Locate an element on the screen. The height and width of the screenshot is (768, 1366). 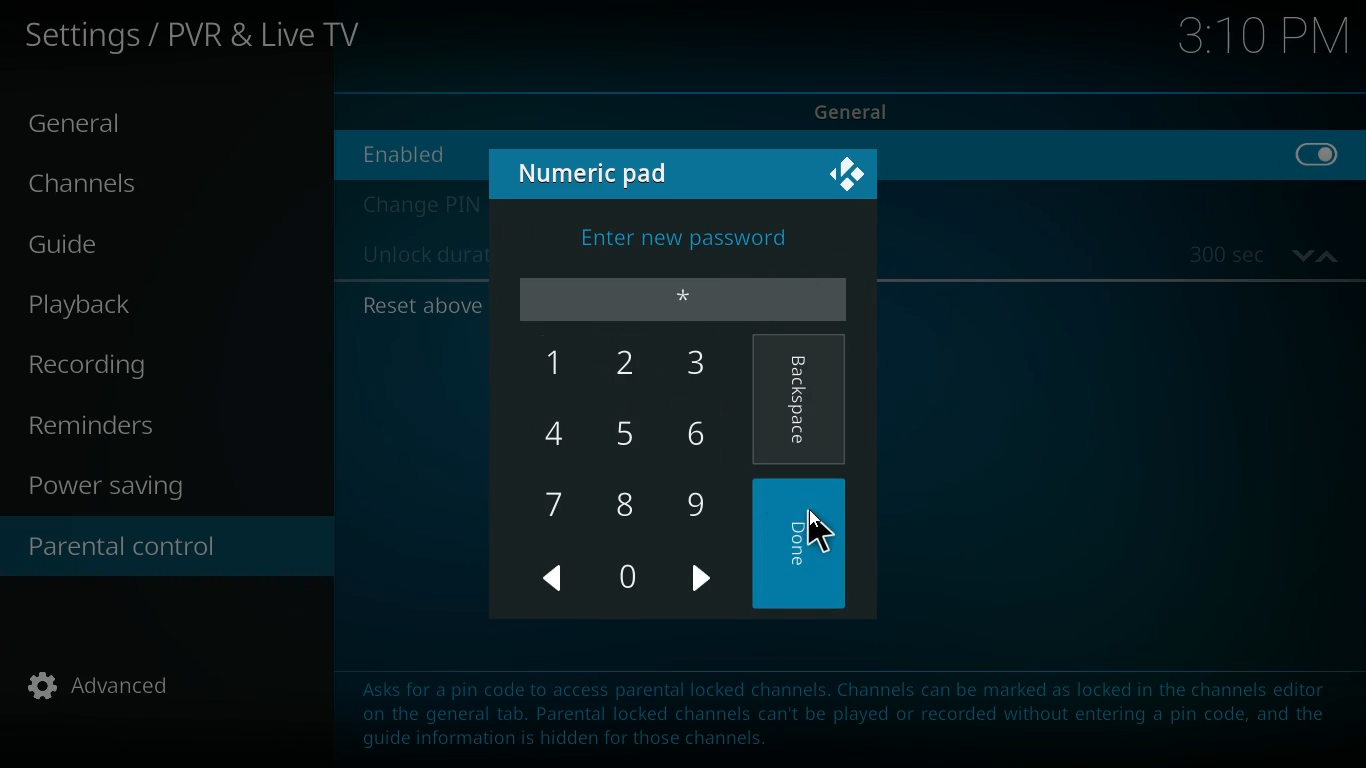
2 is located at coordinates (632, 365).